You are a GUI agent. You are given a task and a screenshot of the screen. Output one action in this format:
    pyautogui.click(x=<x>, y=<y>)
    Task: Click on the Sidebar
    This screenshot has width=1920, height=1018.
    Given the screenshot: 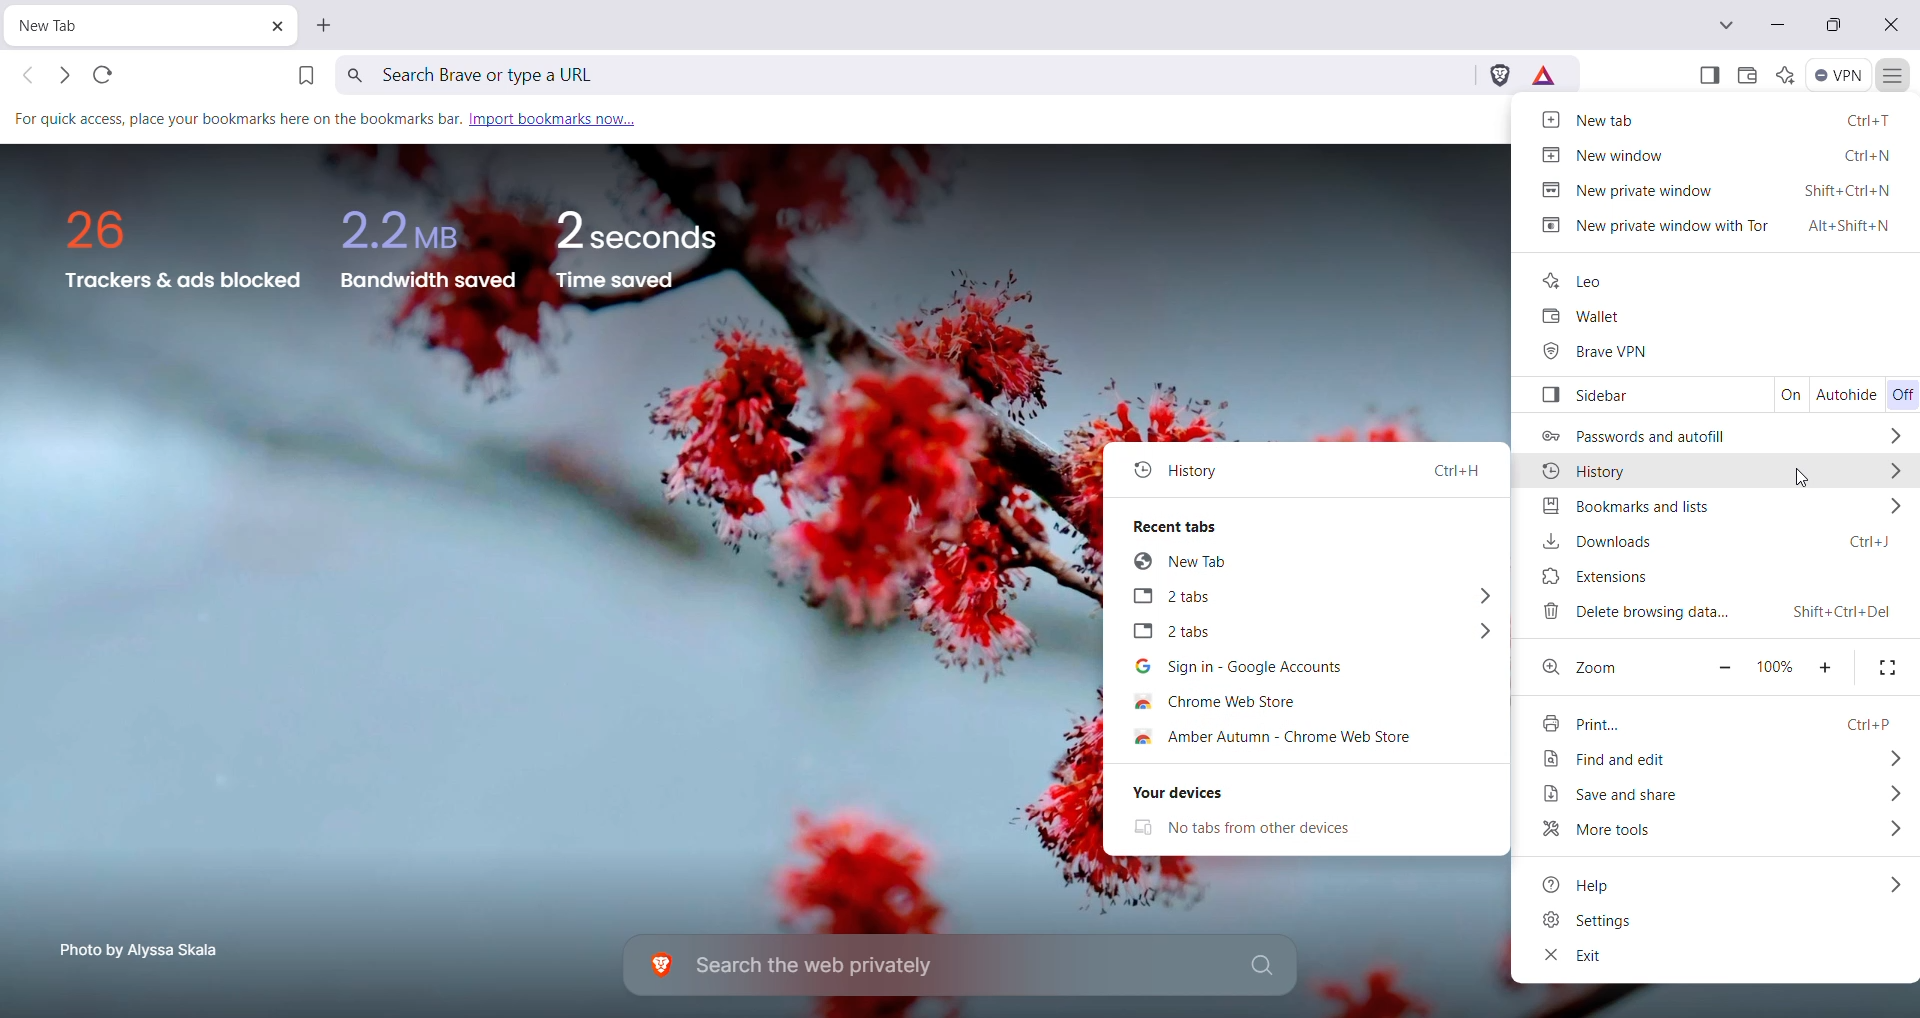 What is the action you would take?
    pyautogui.click(x=1639, y=396)
    